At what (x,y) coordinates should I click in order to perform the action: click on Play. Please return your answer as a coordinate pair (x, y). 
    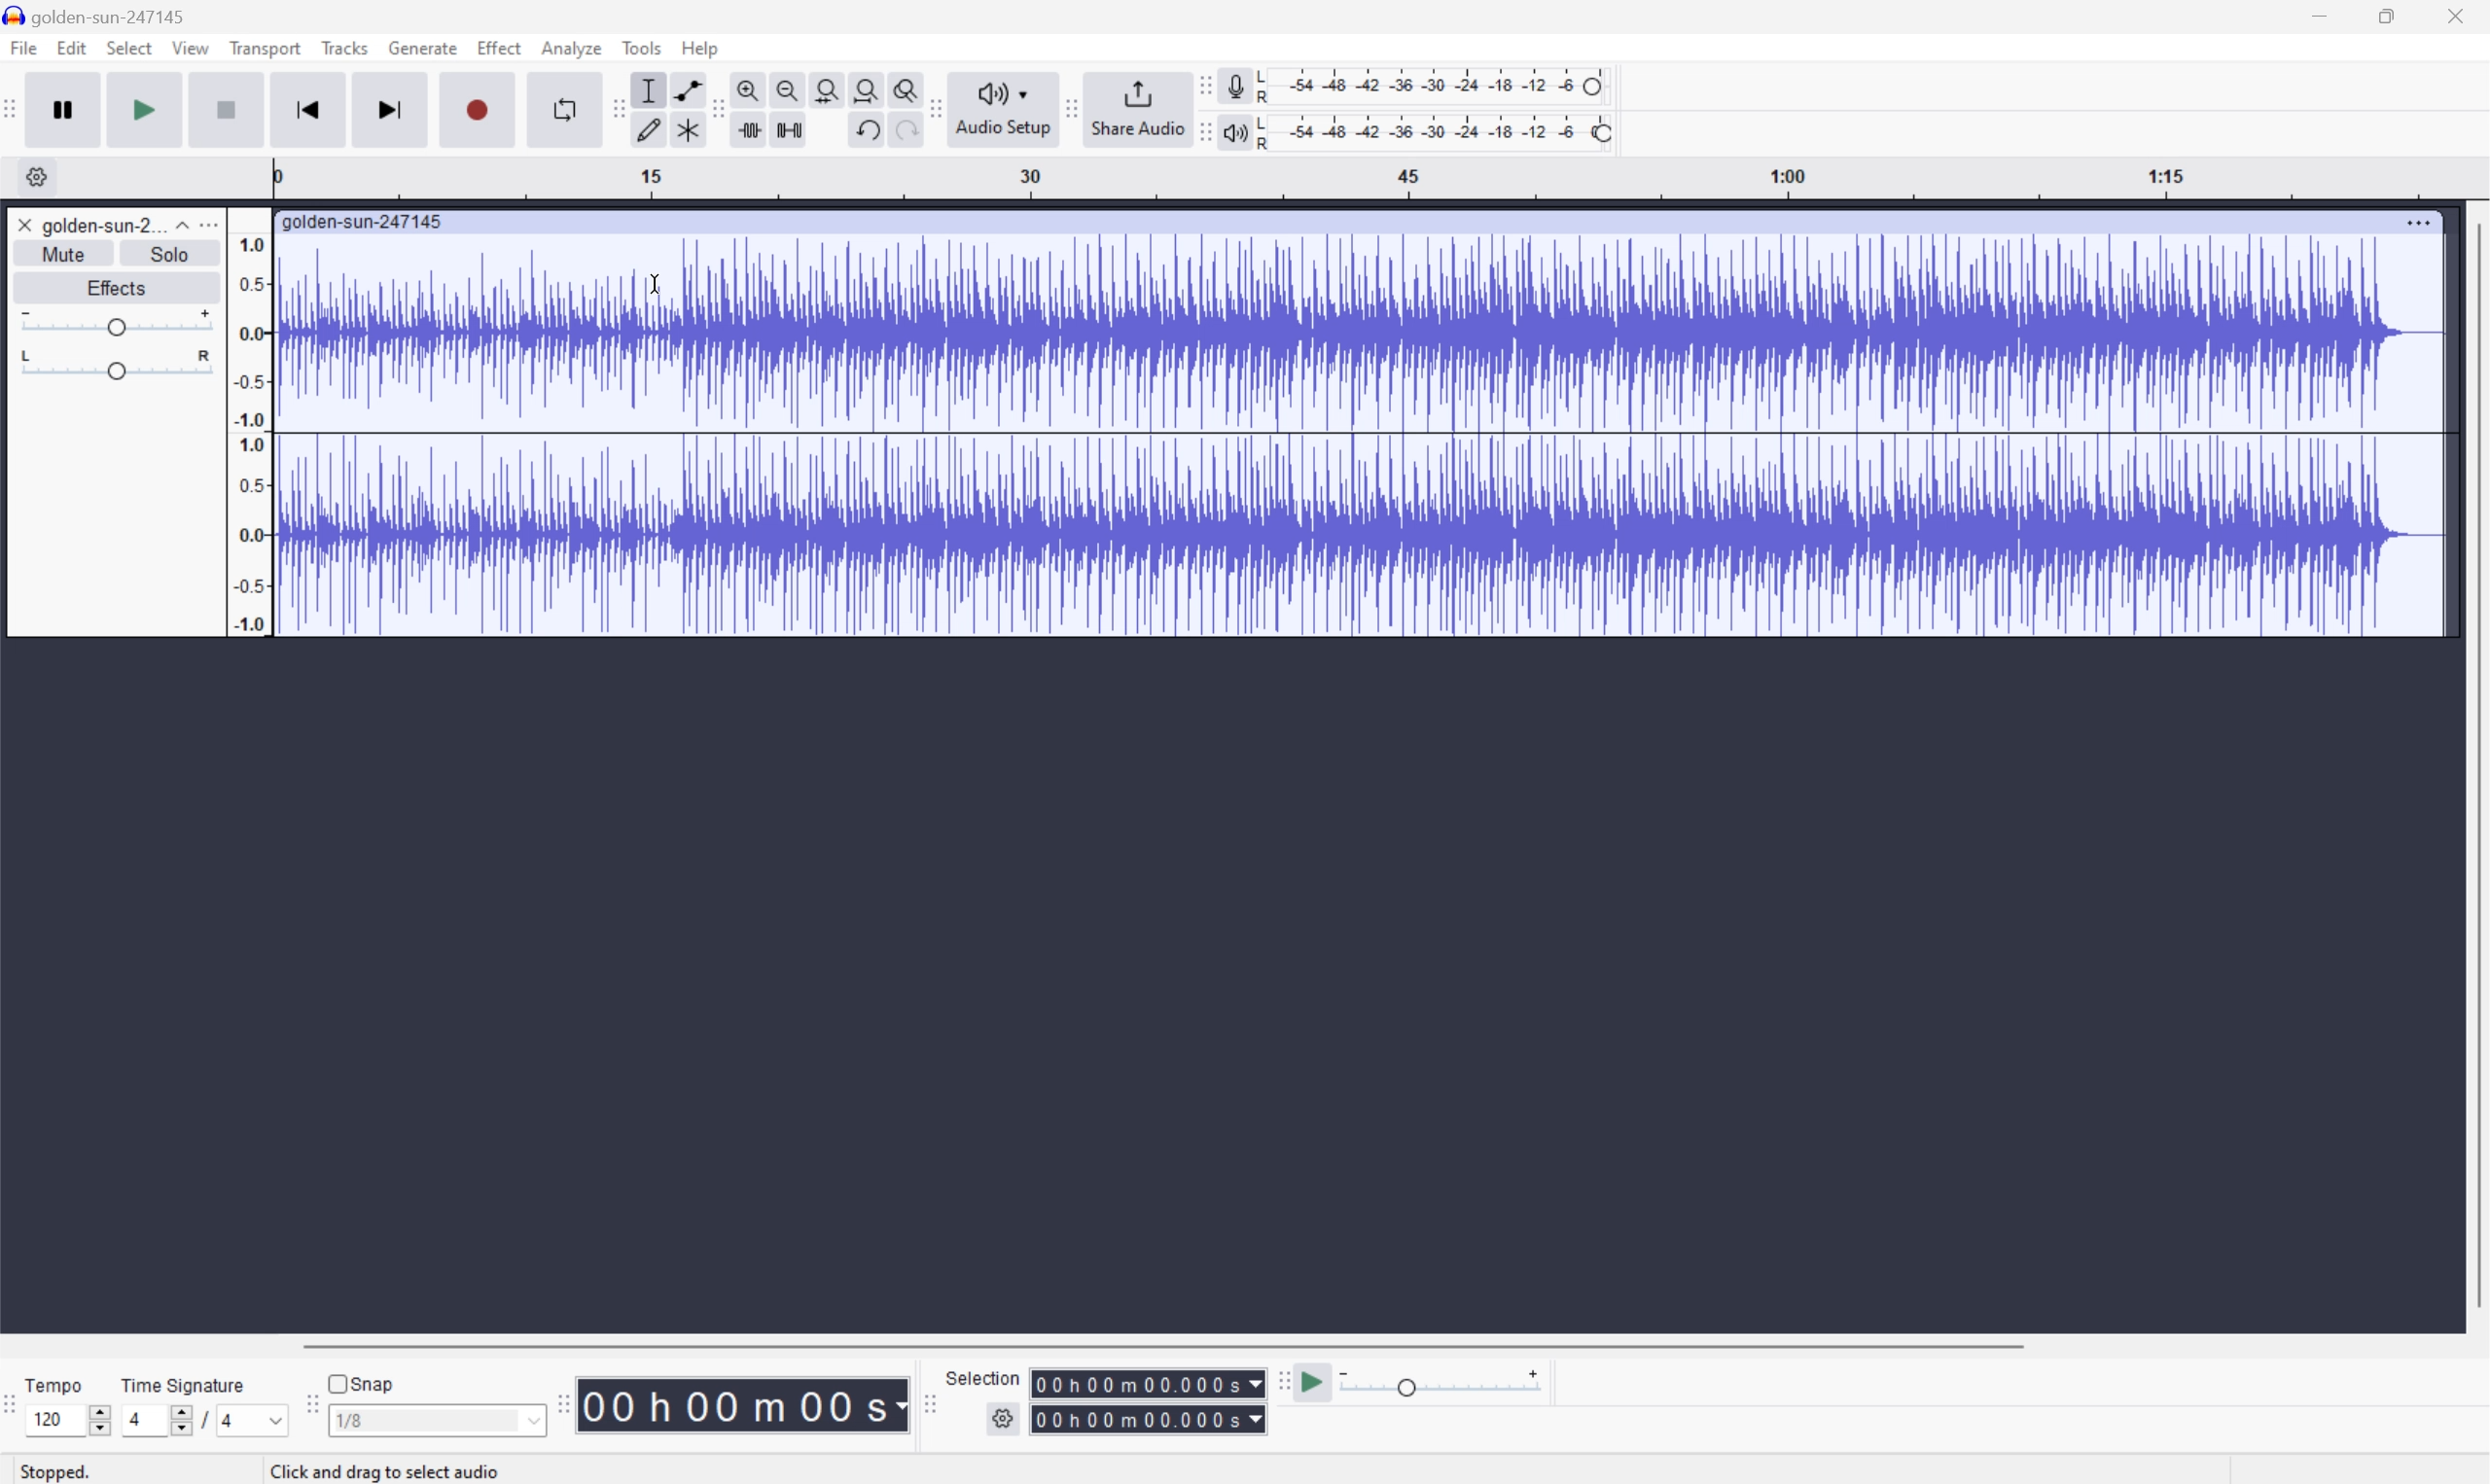
    Looking at the image, I should click on (146, 110).